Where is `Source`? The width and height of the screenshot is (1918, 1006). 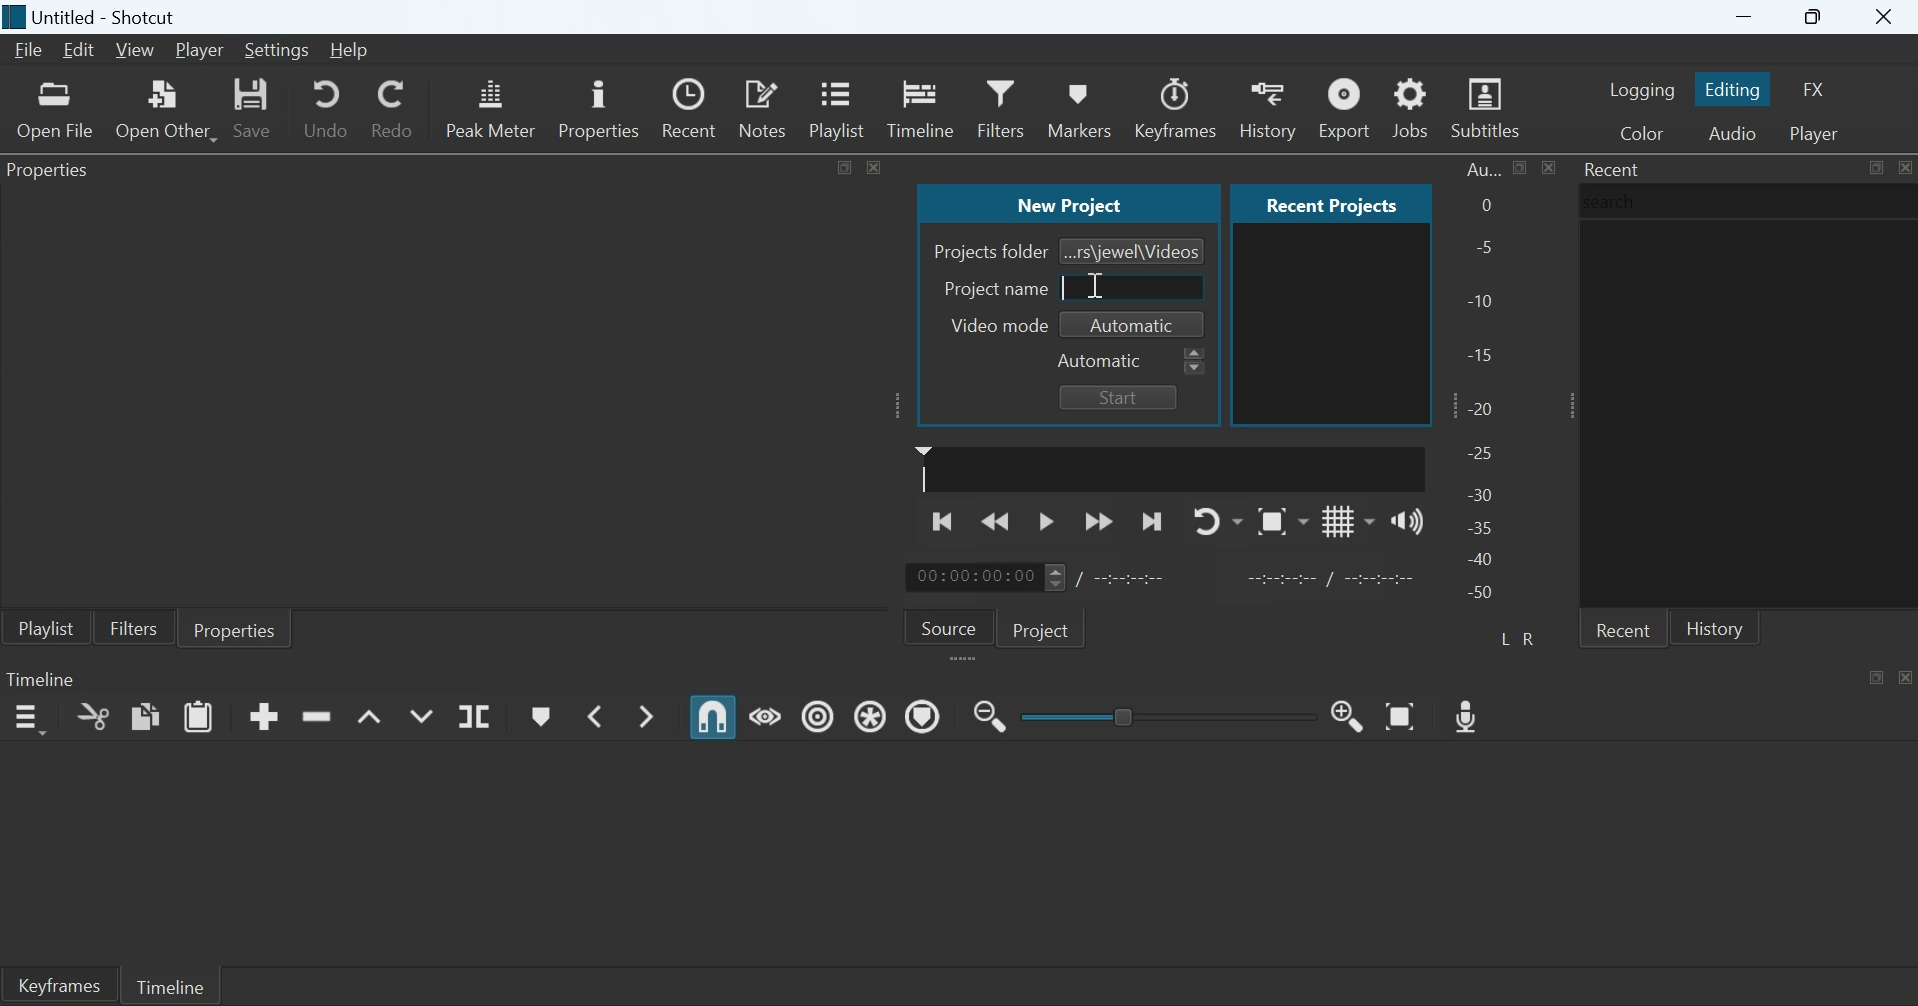
Source is located at coordinates (949, 626).